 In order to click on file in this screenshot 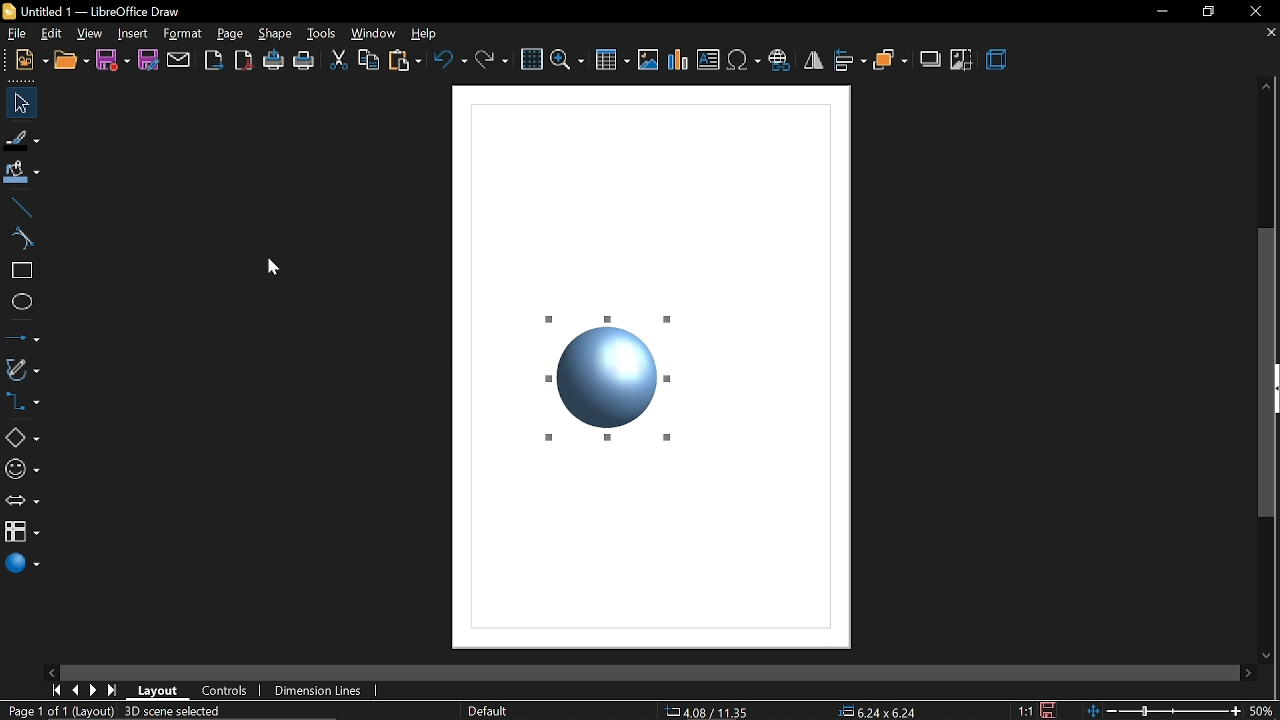, I will do `click(15, 33)`.